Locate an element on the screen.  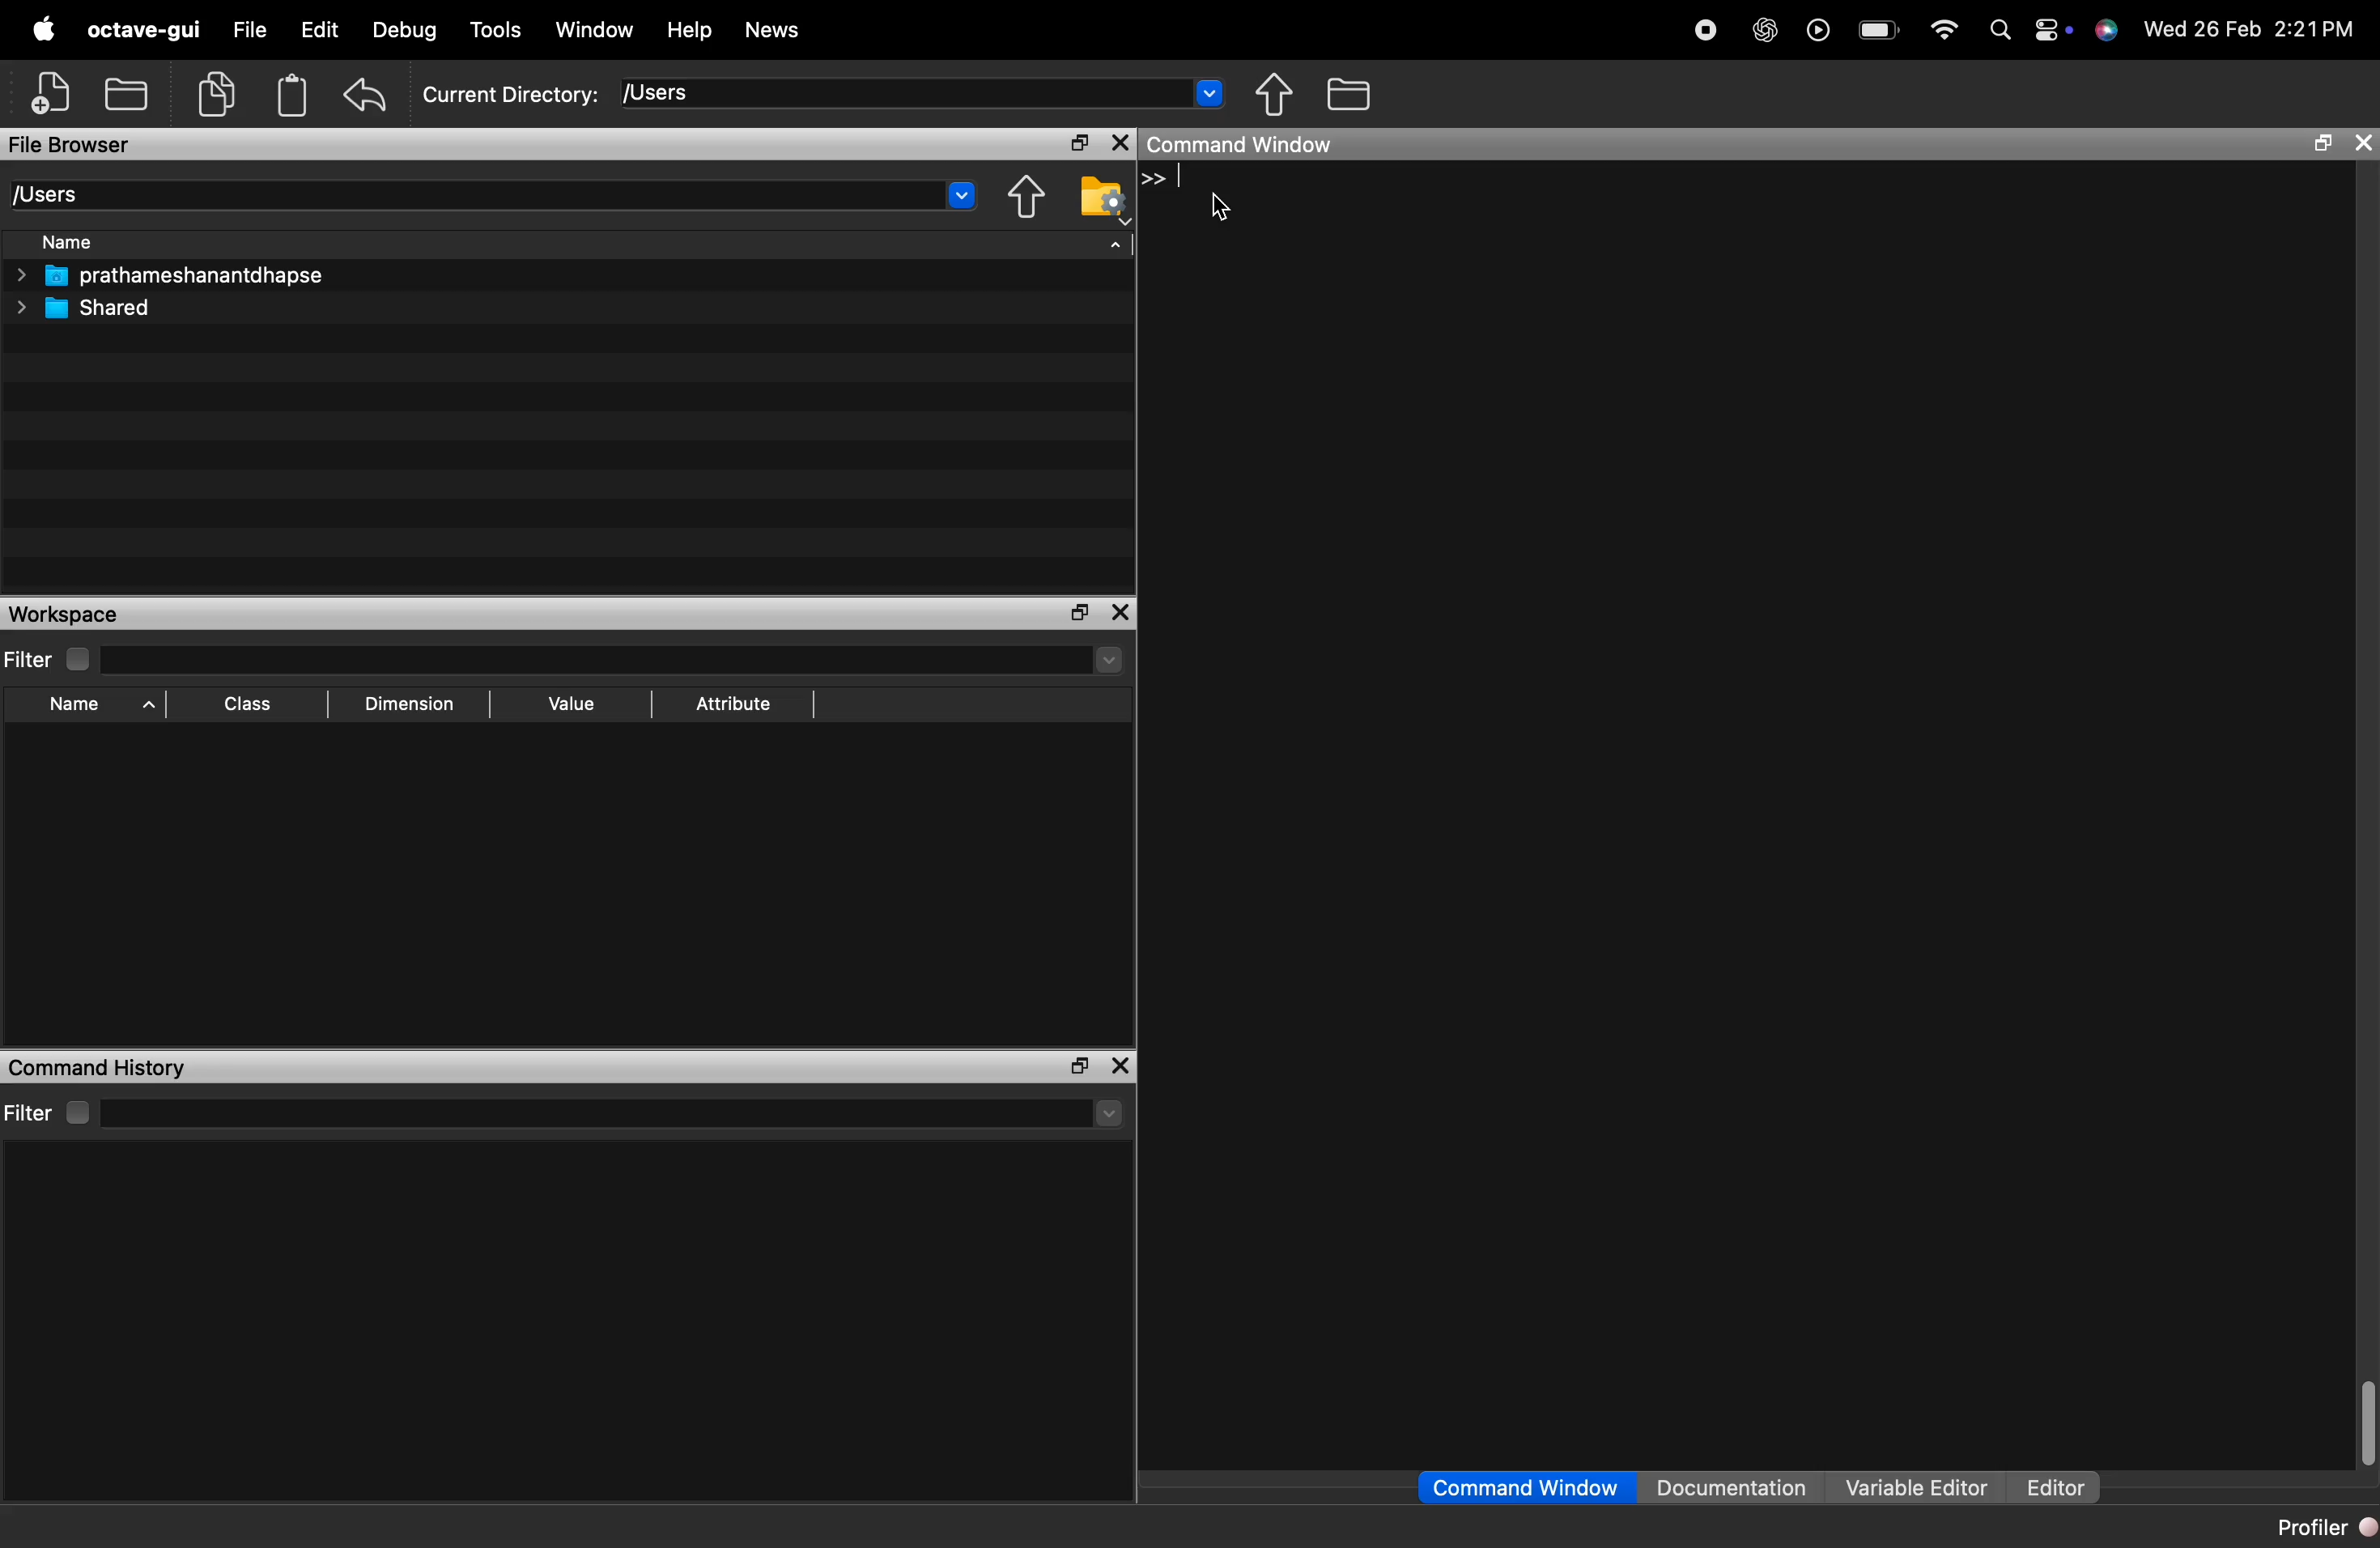
News is located at coordinates (772, 30).